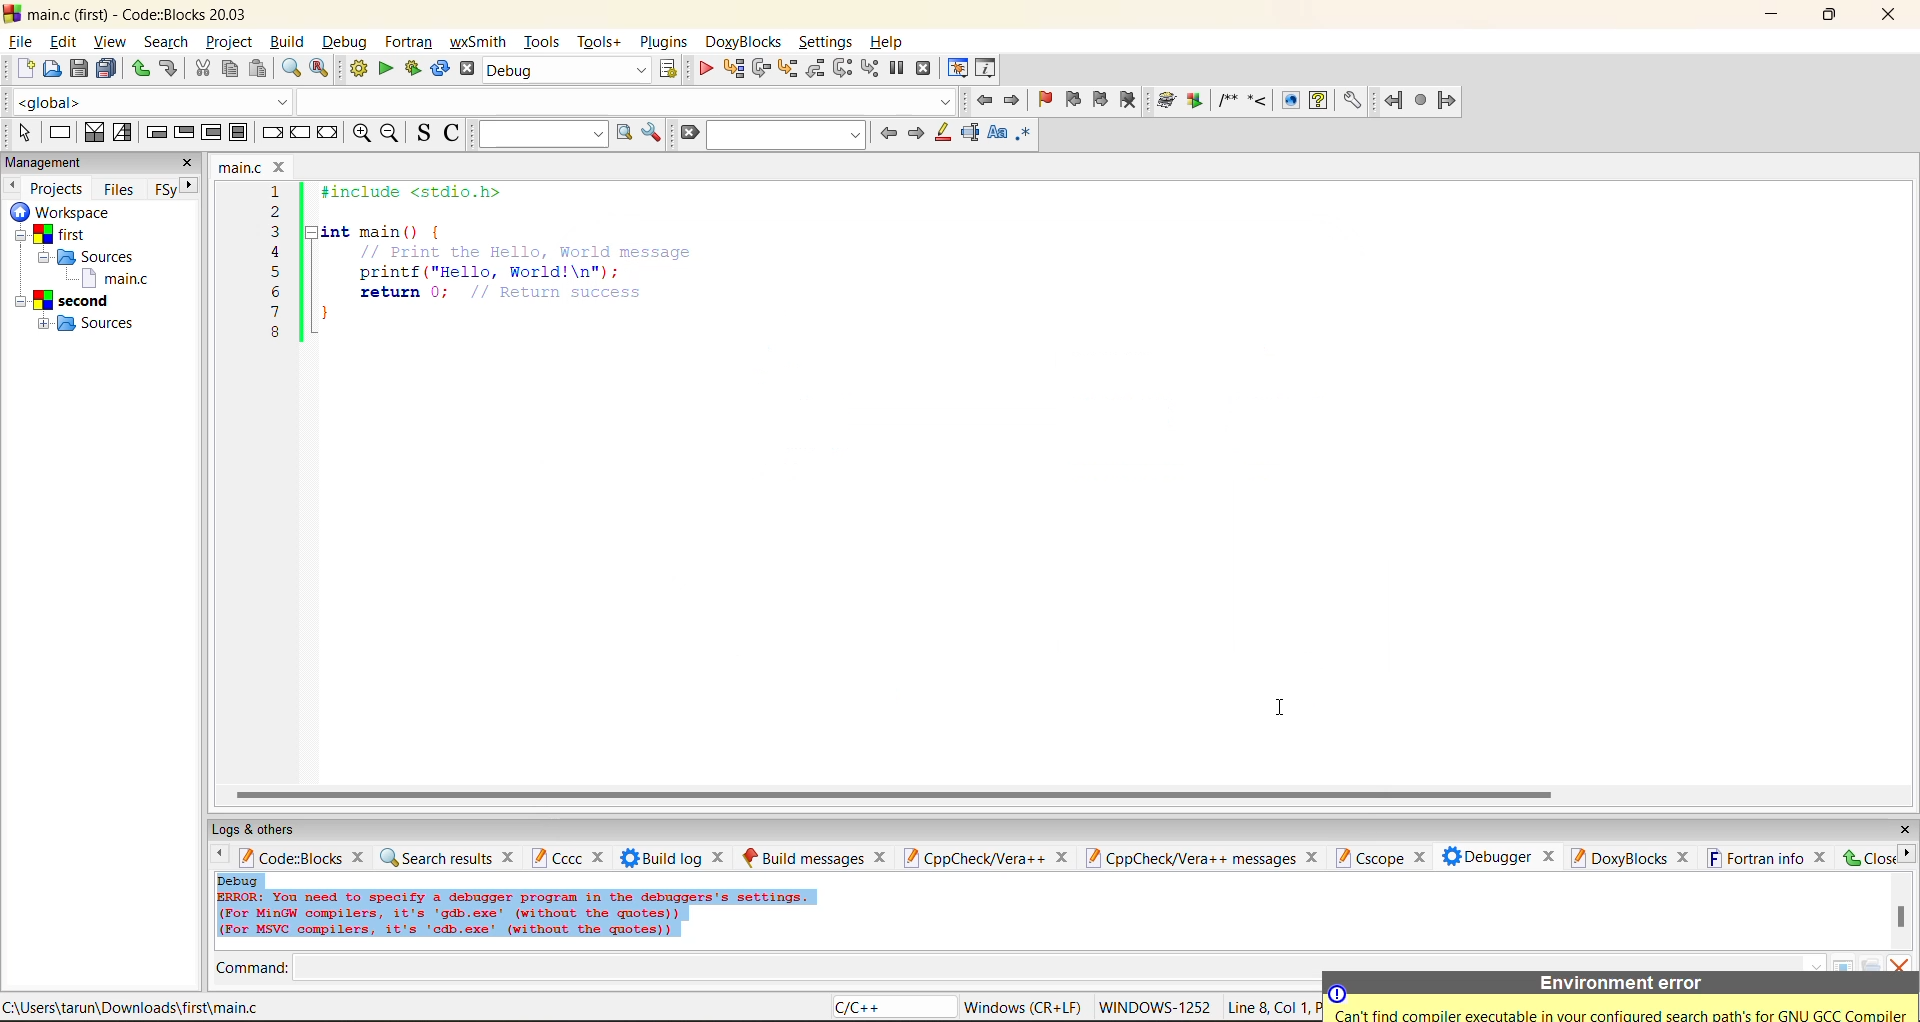 This screenshot has width=1920, height=1022. I want to click on 5, so click(276, 271).